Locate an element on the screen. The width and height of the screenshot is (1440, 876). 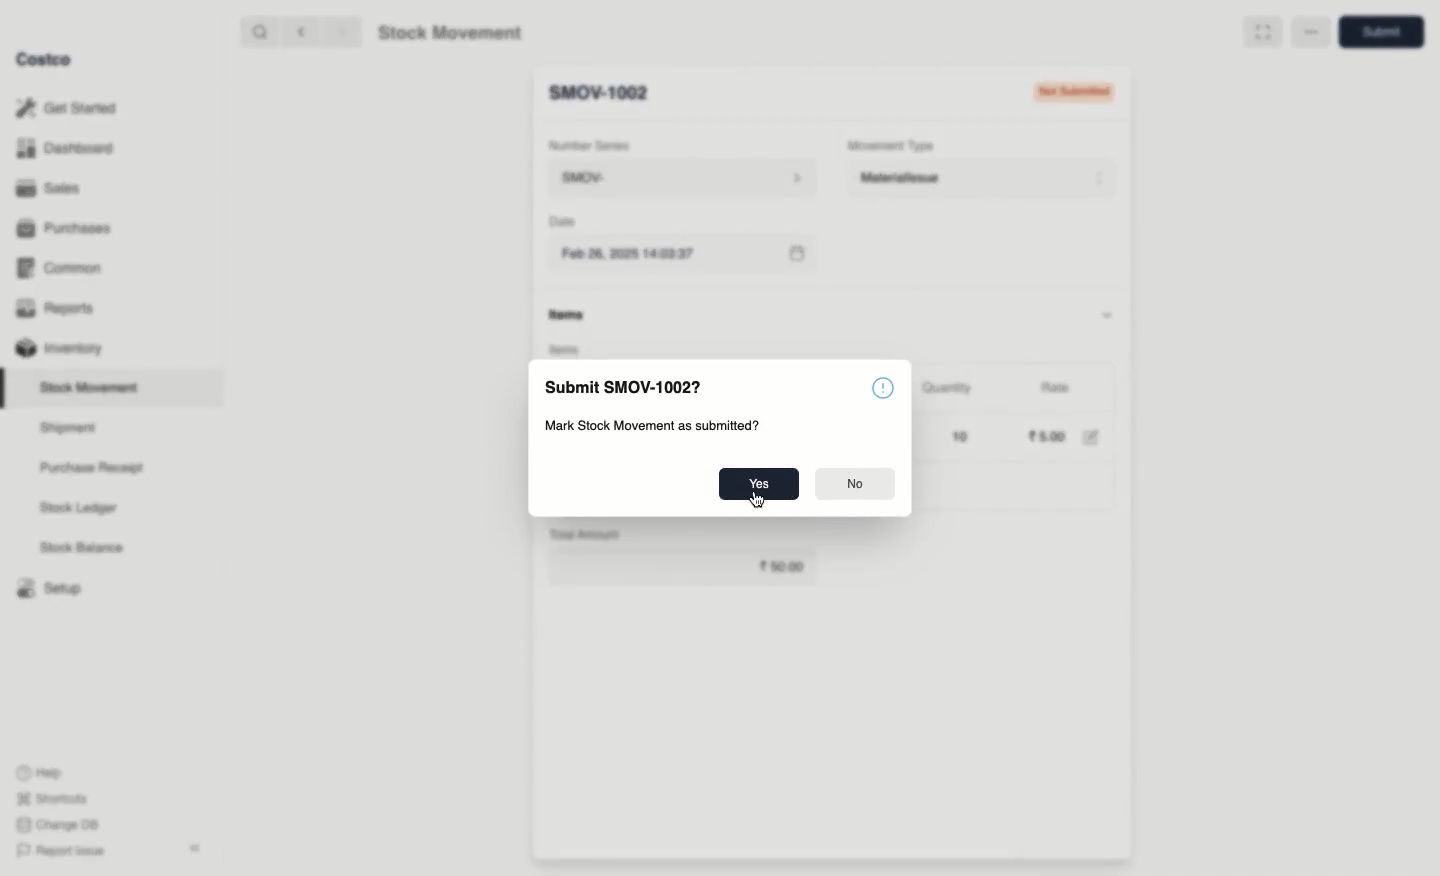
Stock Movement is located at coordinates (93, 387).